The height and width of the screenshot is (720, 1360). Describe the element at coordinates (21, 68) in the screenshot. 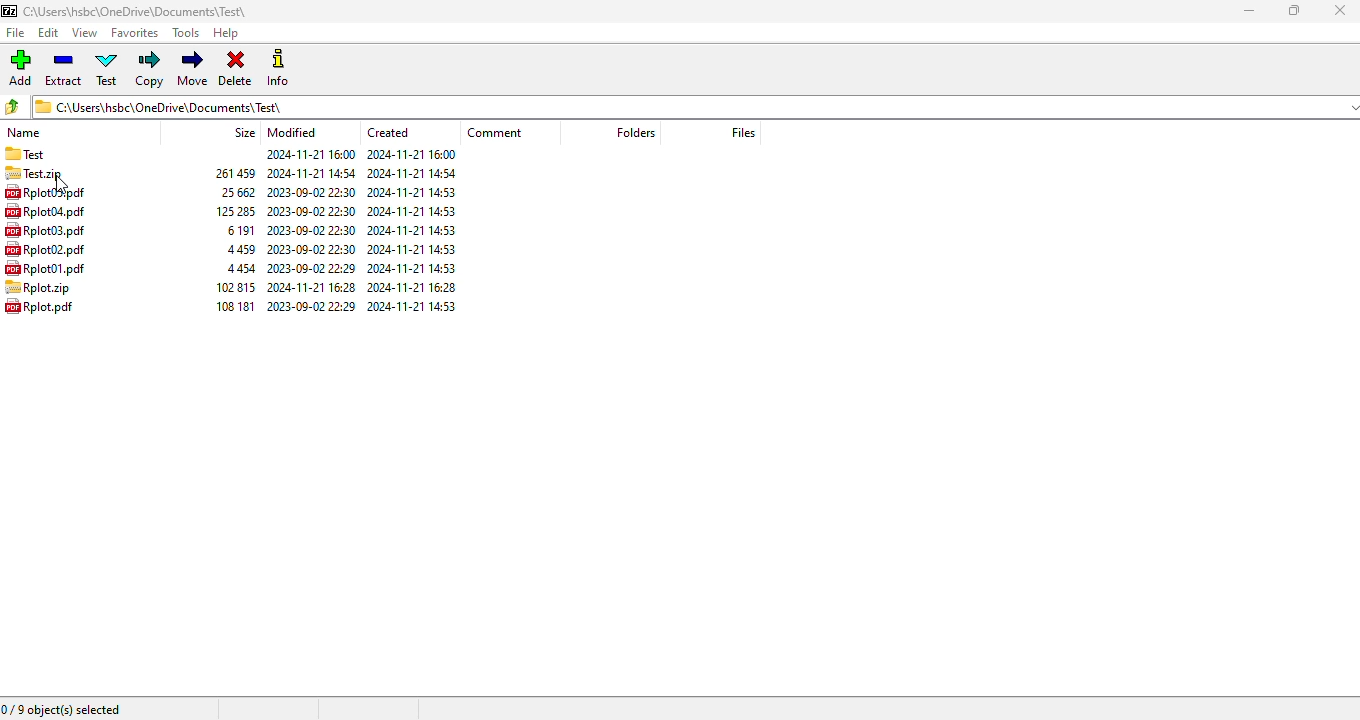

I see `add` at that location.